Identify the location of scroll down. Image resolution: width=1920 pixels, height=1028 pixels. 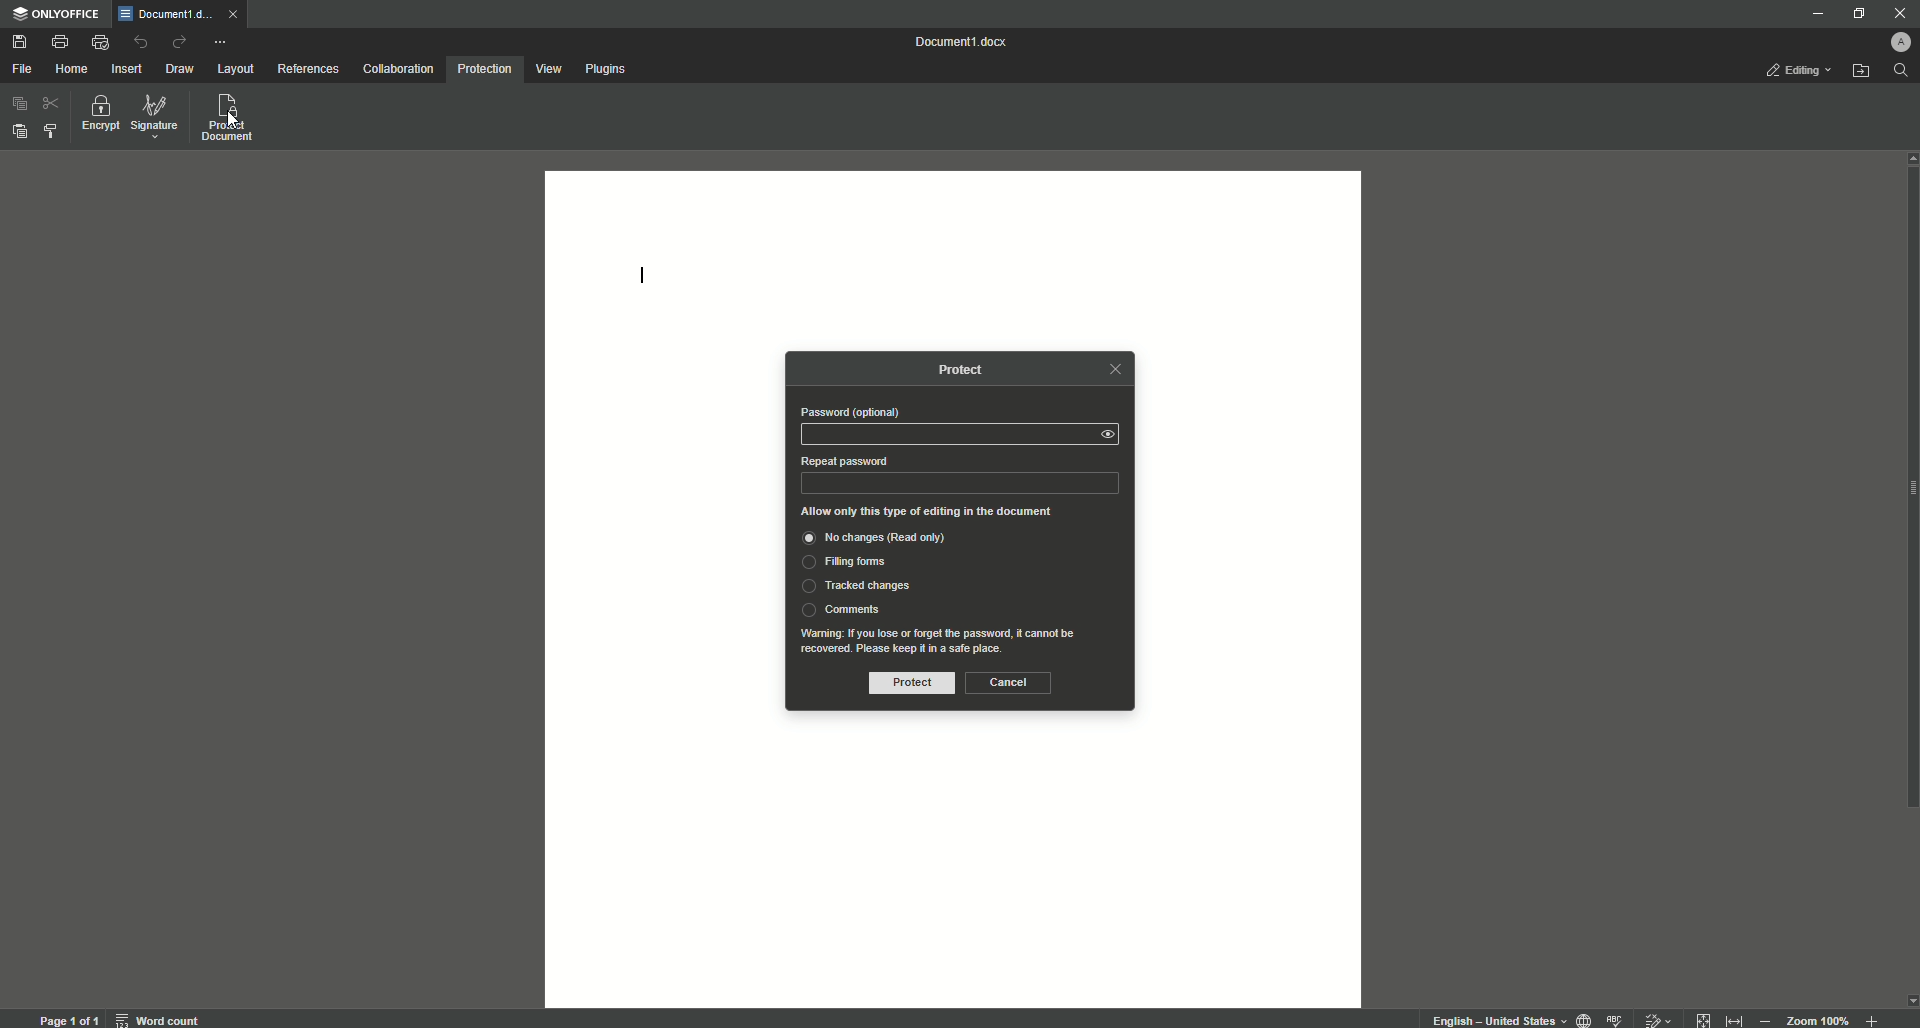
(1908, 1000).